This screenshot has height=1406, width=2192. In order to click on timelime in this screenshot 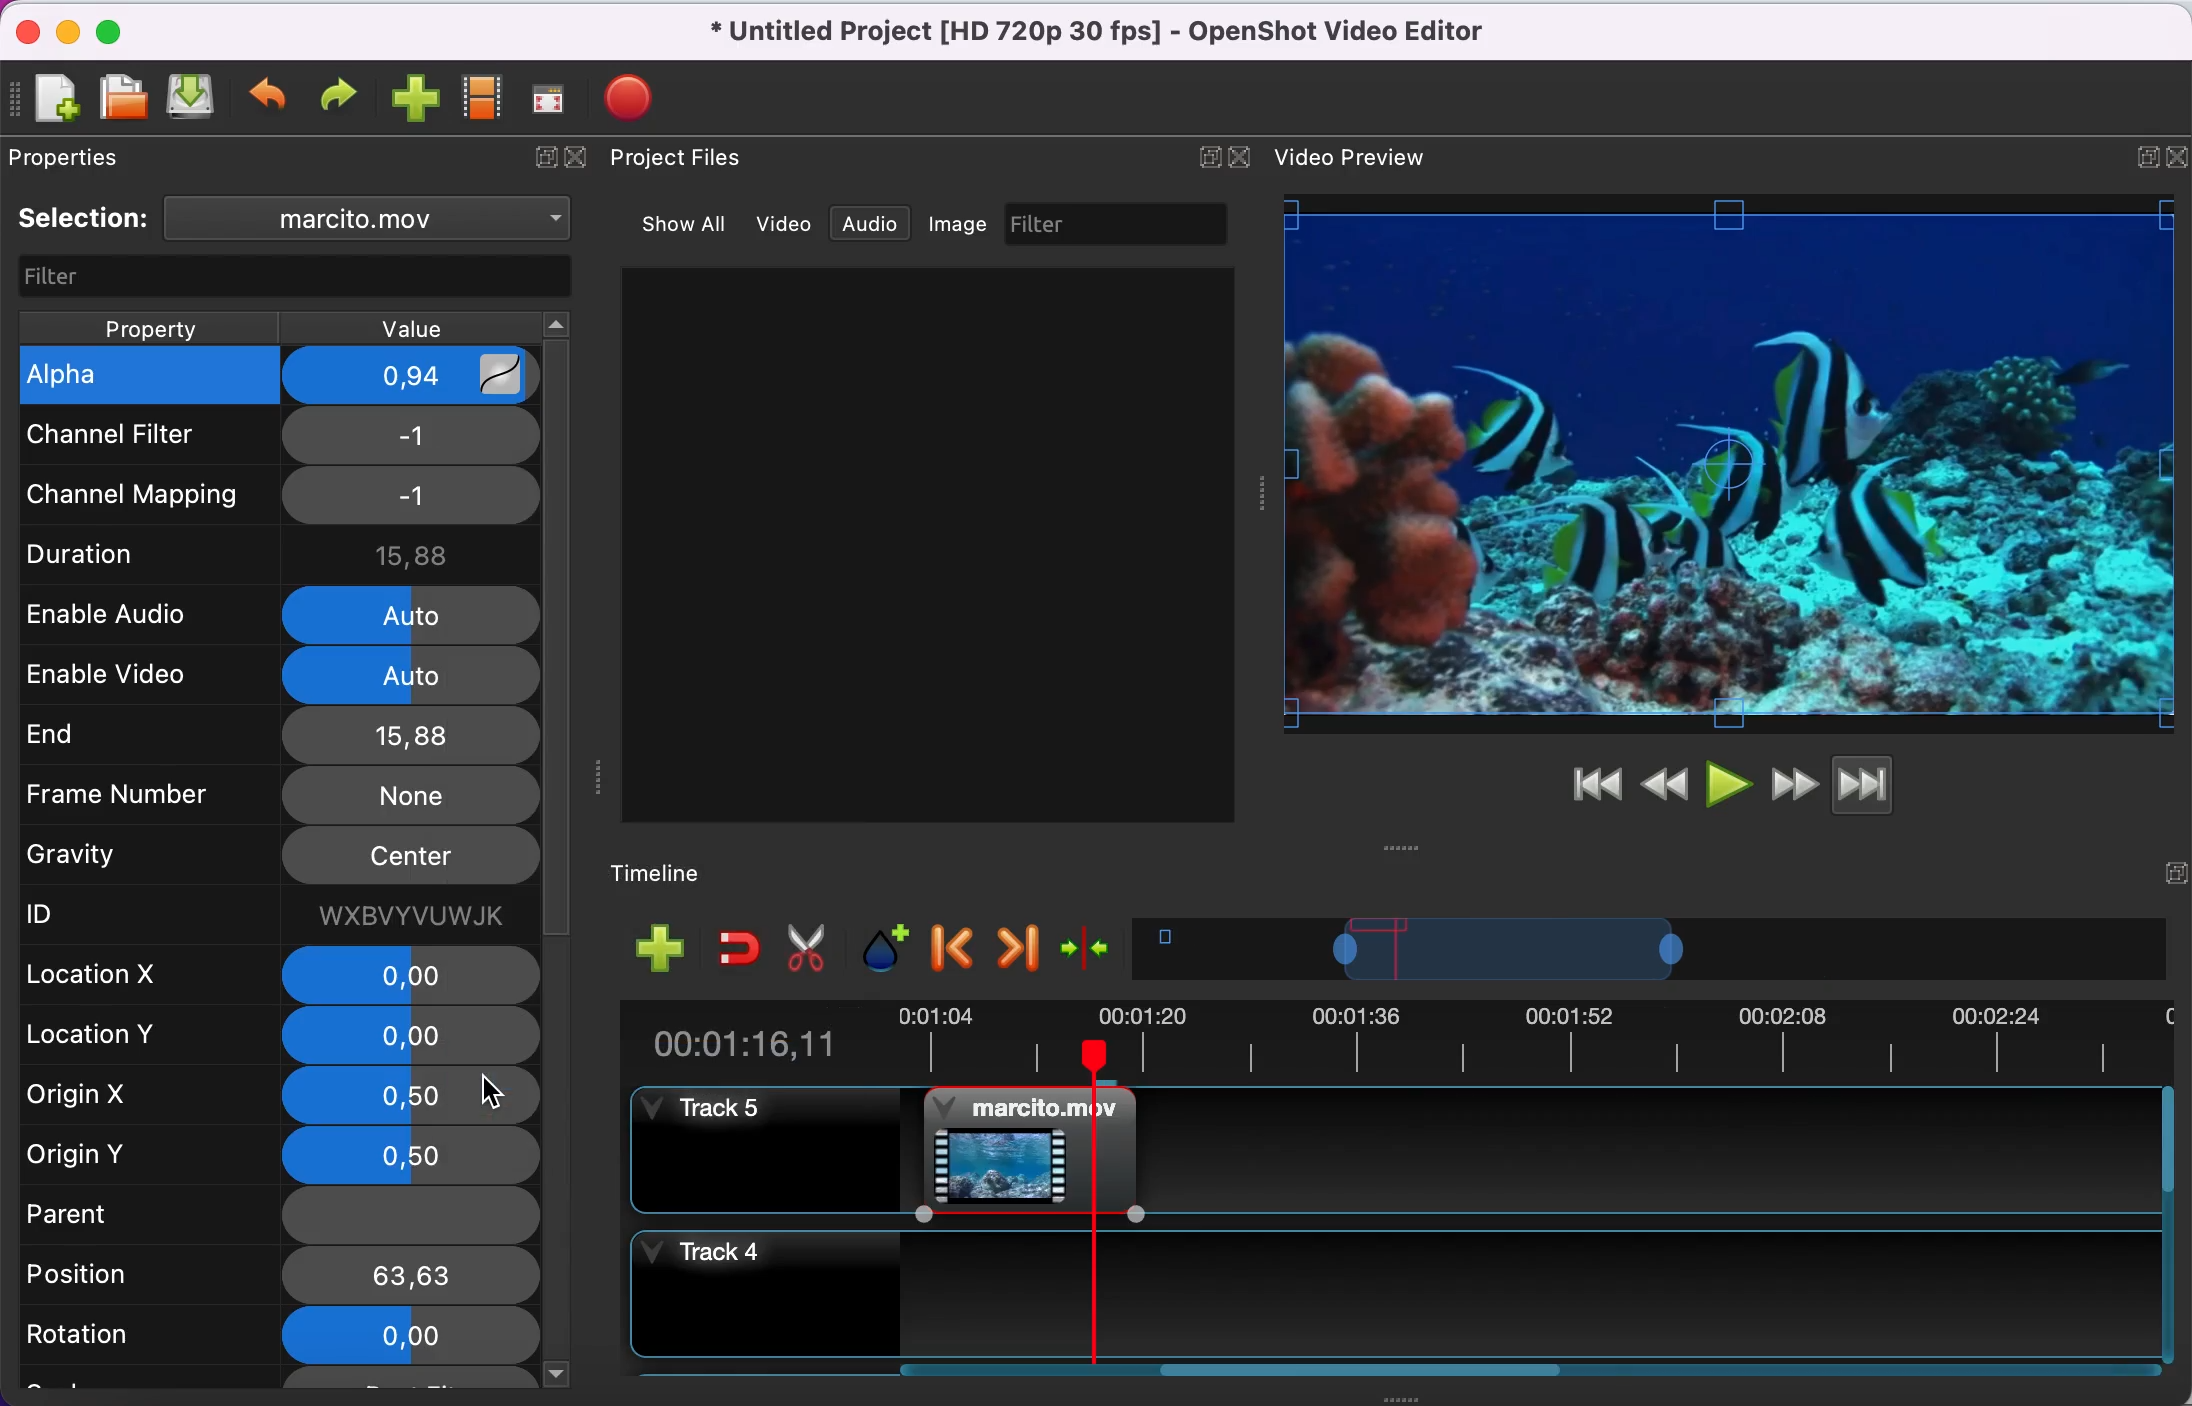, I will do `click(673, 872)`.